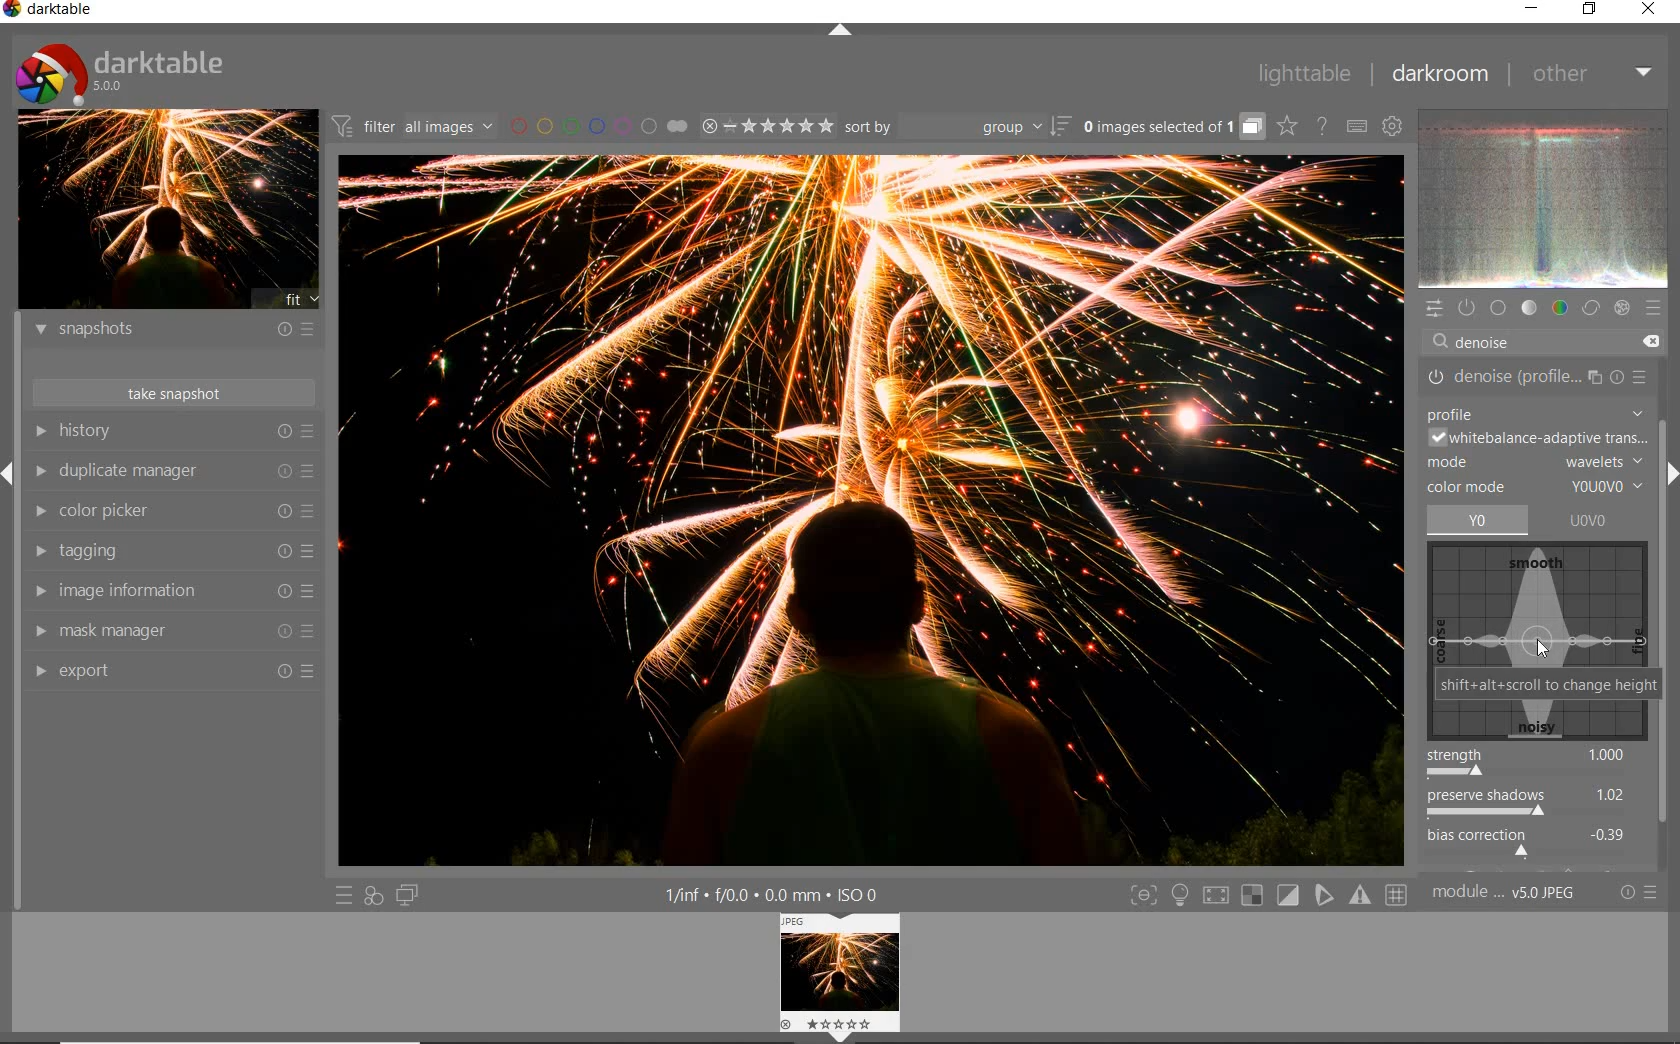 The image size is (1680, 1044). What do you see at coordinates (171, 631) in the screenshot?
I see `mask manager` at bounding box center [171, 631].